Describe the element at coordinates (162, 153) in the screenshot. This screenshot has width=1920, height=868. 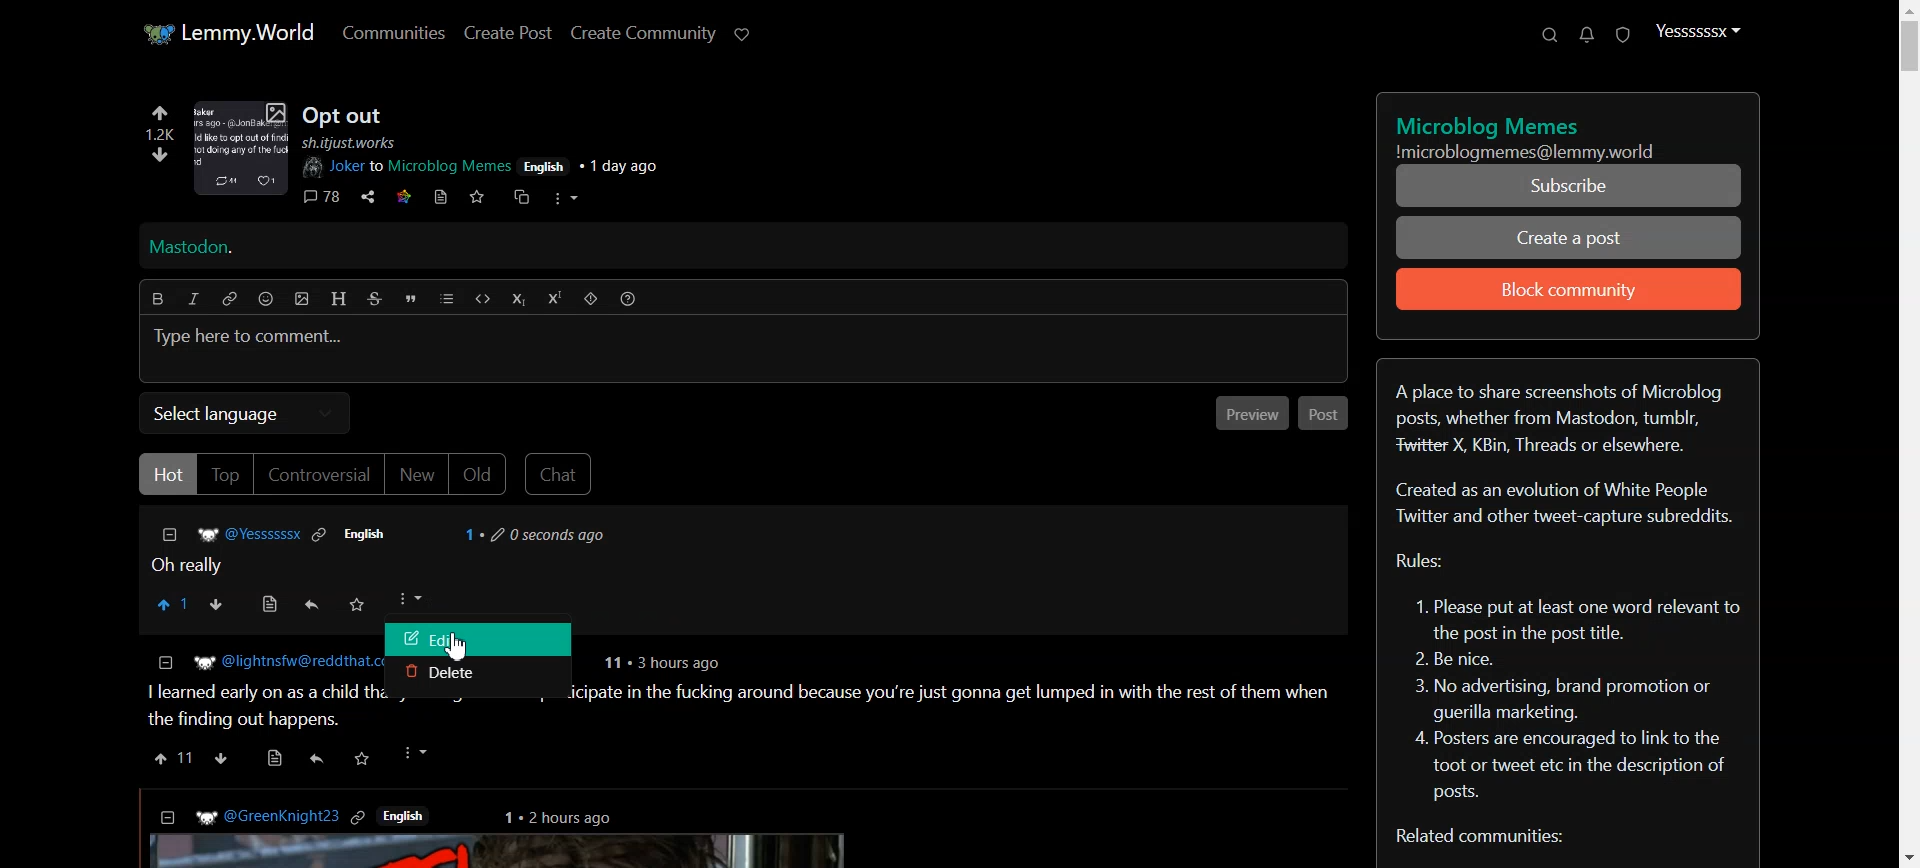
I see `downvote` at that location.